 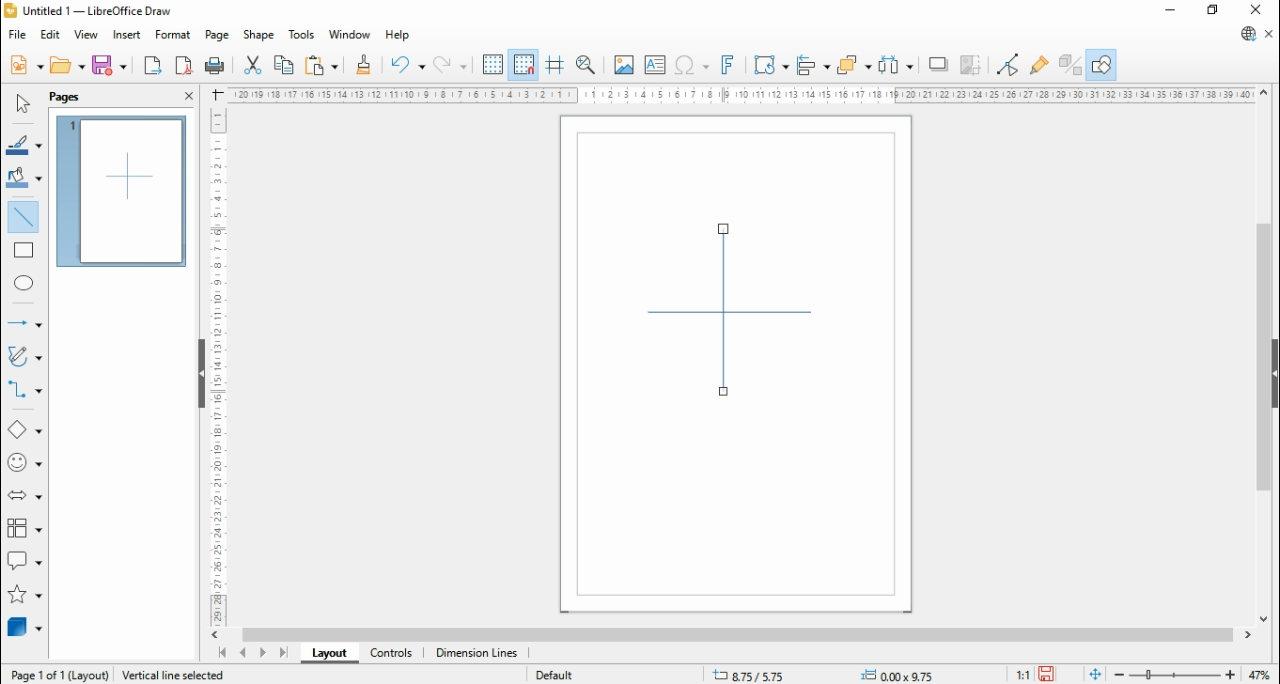 What do you see at coordinates (24, 463) in the screenshot?
I see `symbol shapes` at bounding box center [24, 463].